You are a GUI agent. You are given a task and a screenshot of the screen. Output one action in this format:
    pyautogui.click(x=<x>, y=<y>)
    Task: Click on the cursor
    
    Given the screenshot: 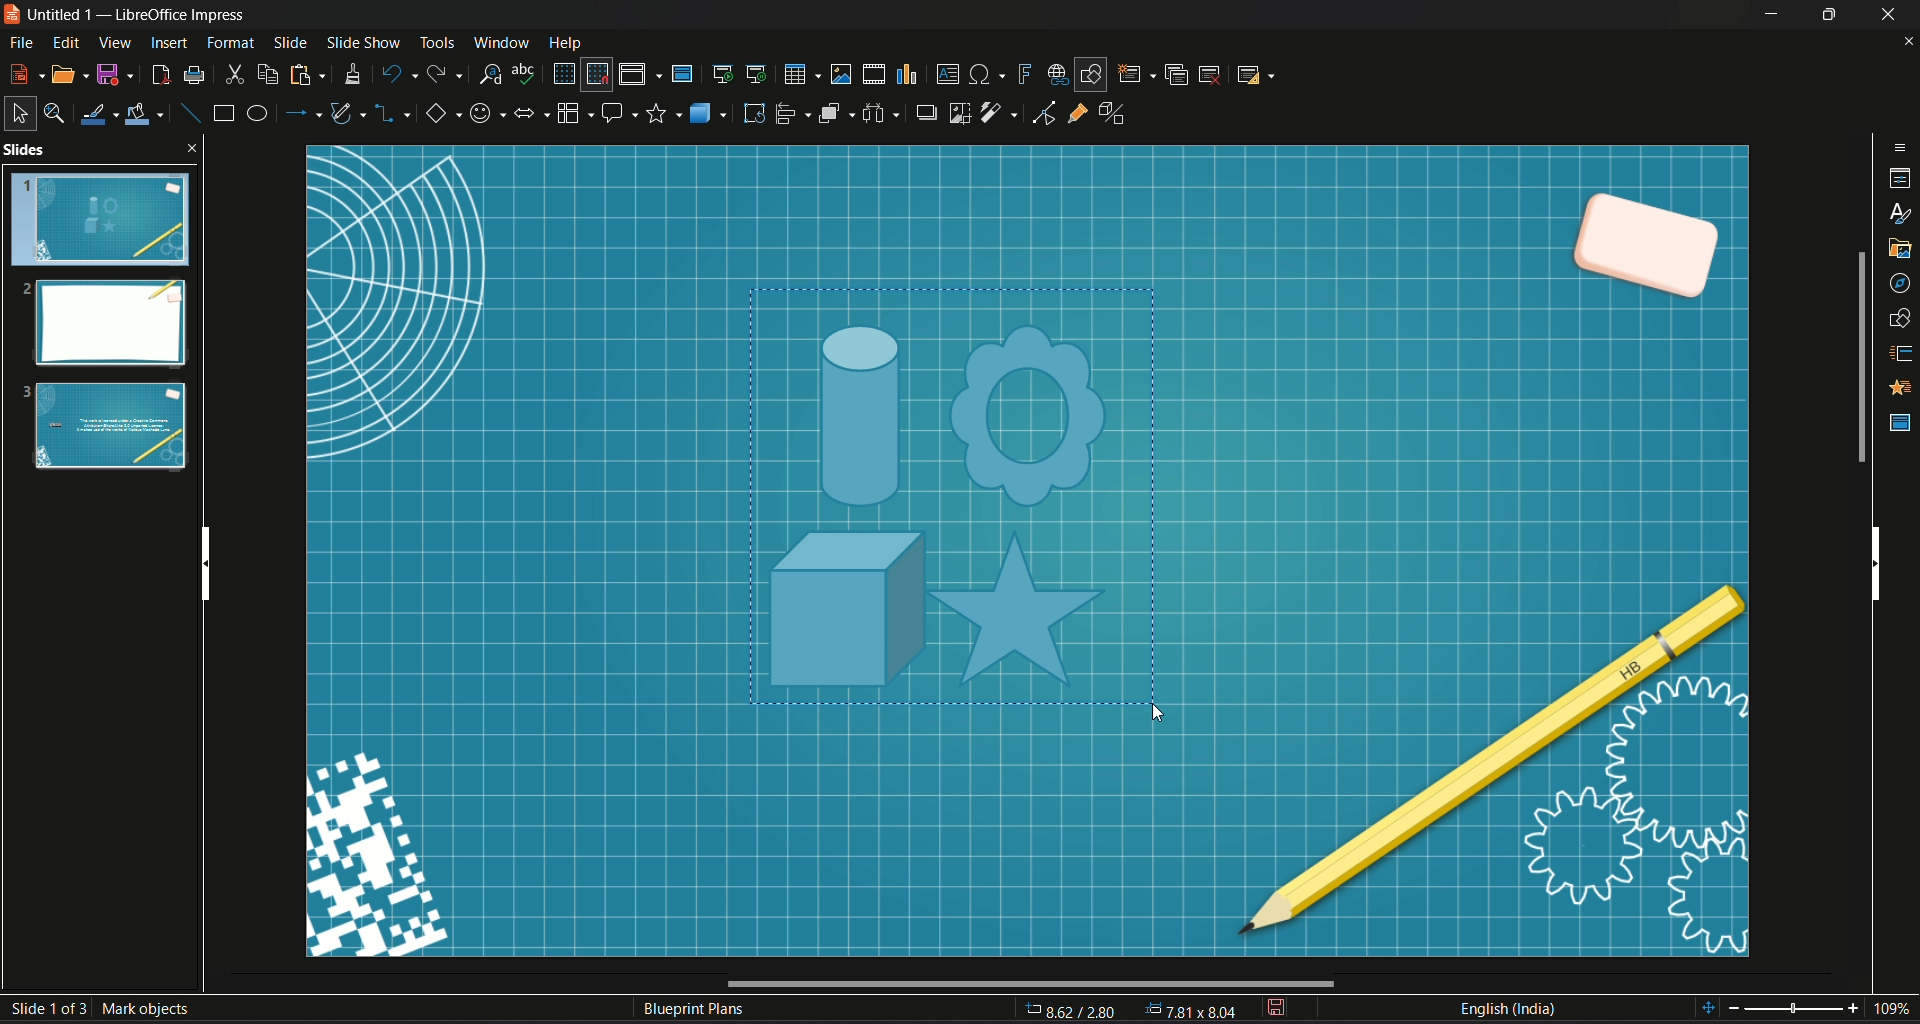 What is the action you would take?
    pyautogui.click(x=1154, y=712)
    